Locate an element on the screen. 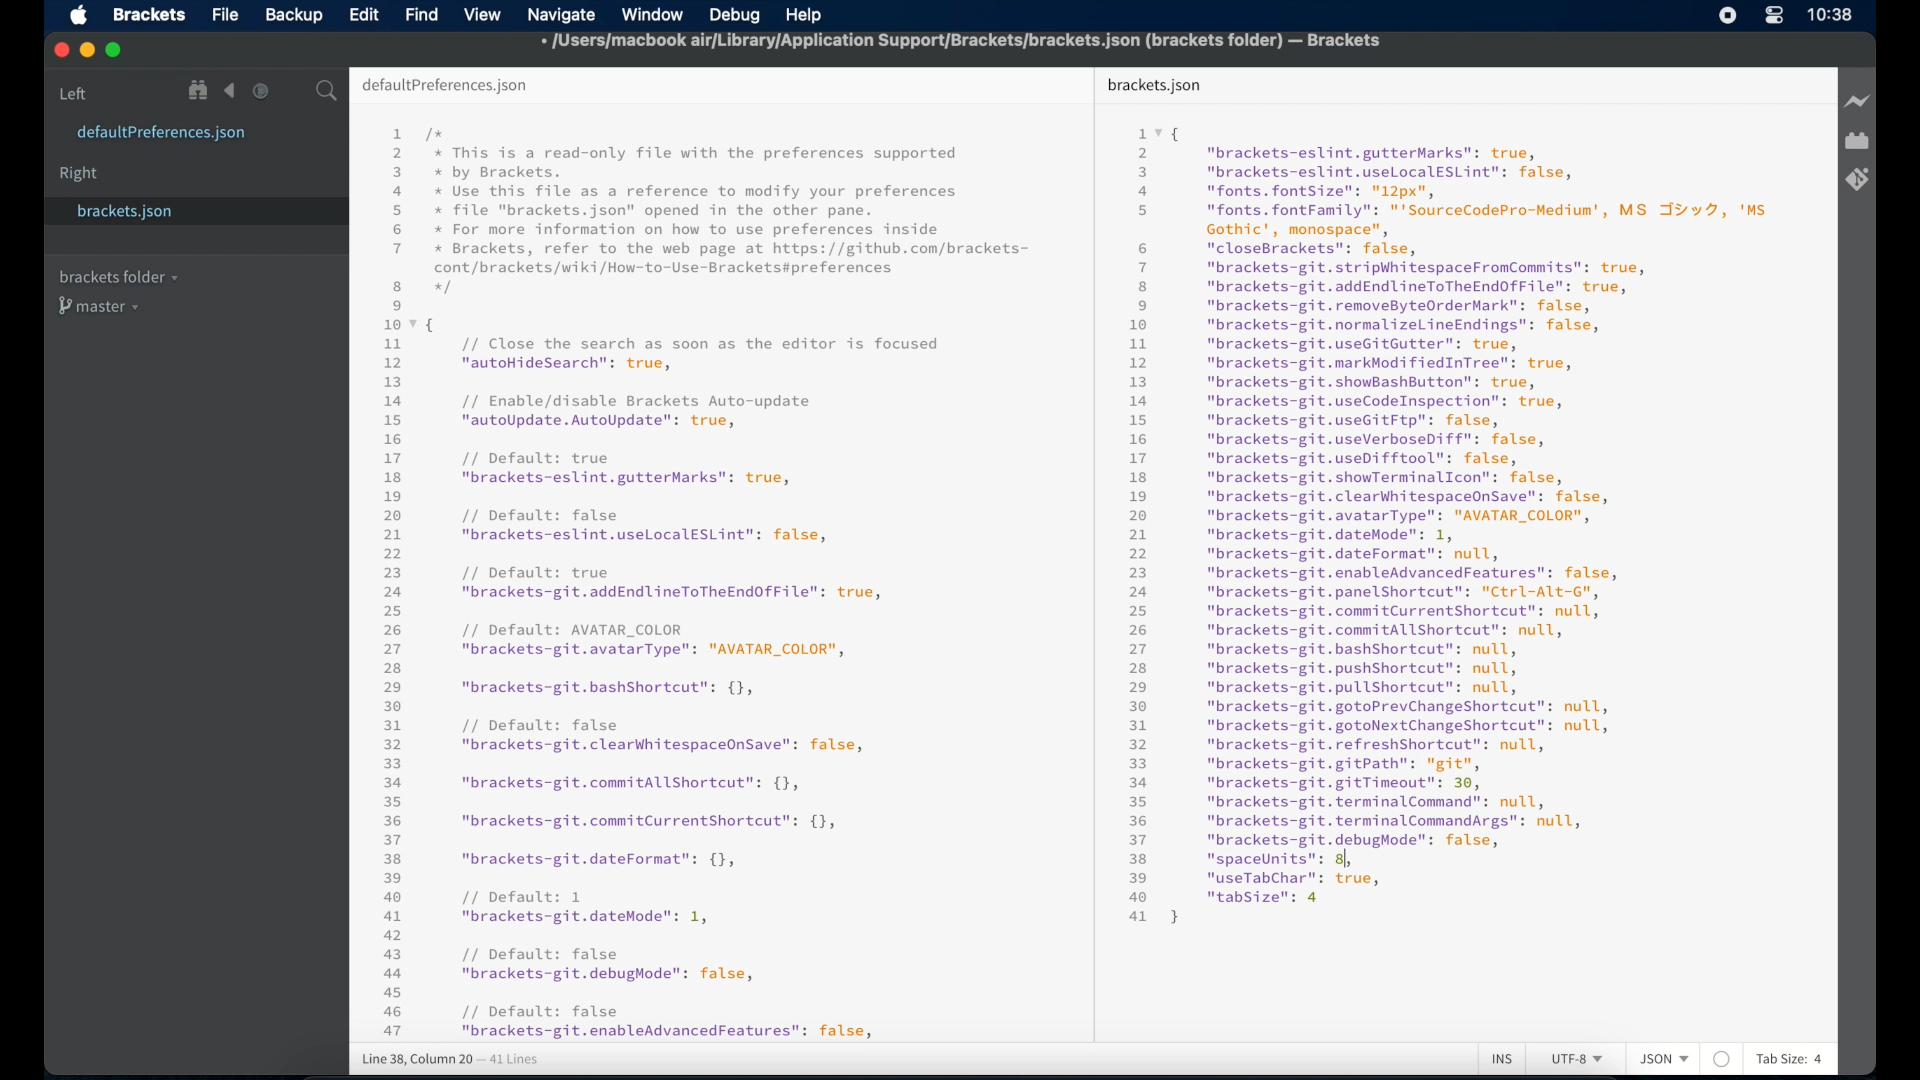  json syntax is located at coordinates (1448, 523).